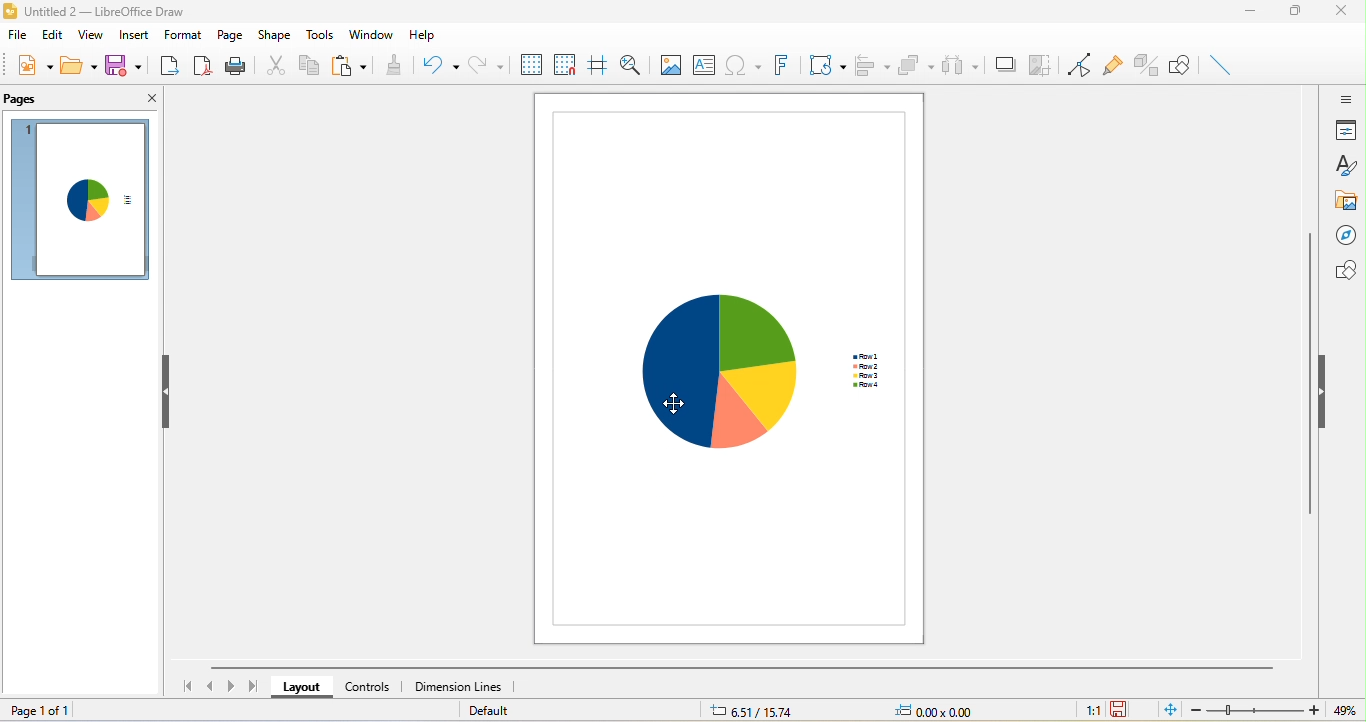  I want to click on navigator, so click(1346, 236).